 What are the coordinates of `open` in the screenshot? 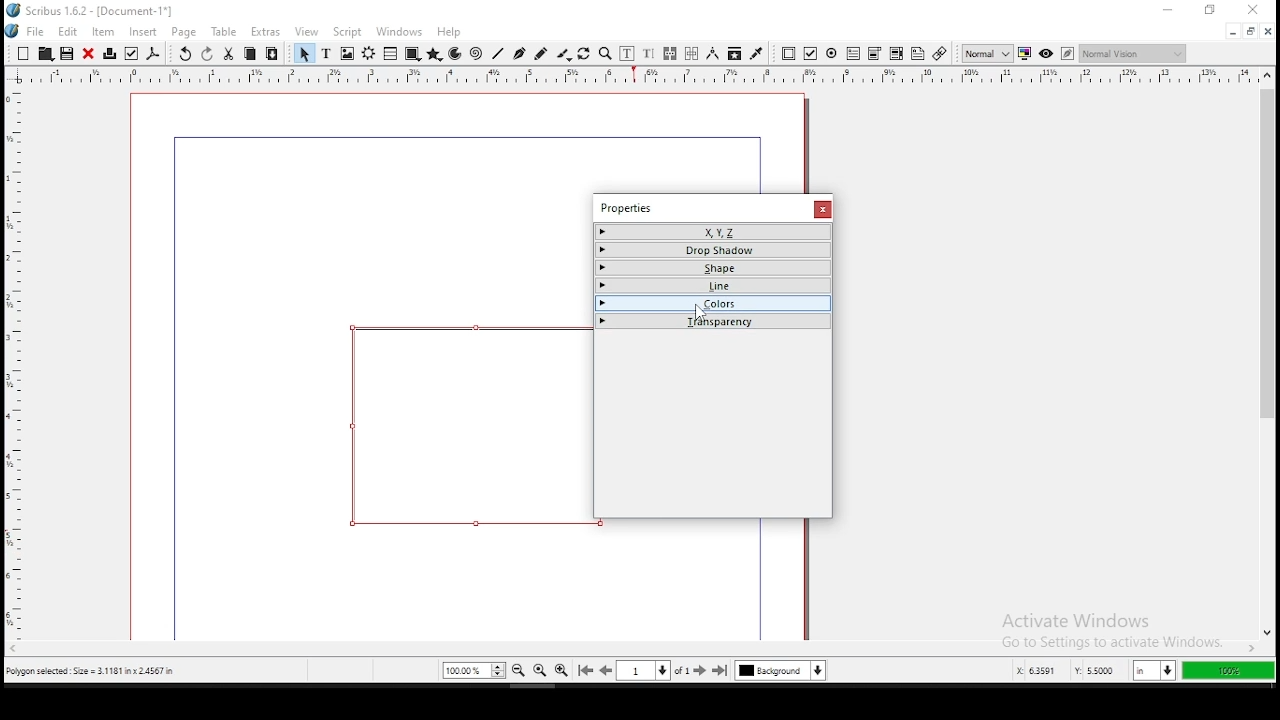 It's located at (44, 53).